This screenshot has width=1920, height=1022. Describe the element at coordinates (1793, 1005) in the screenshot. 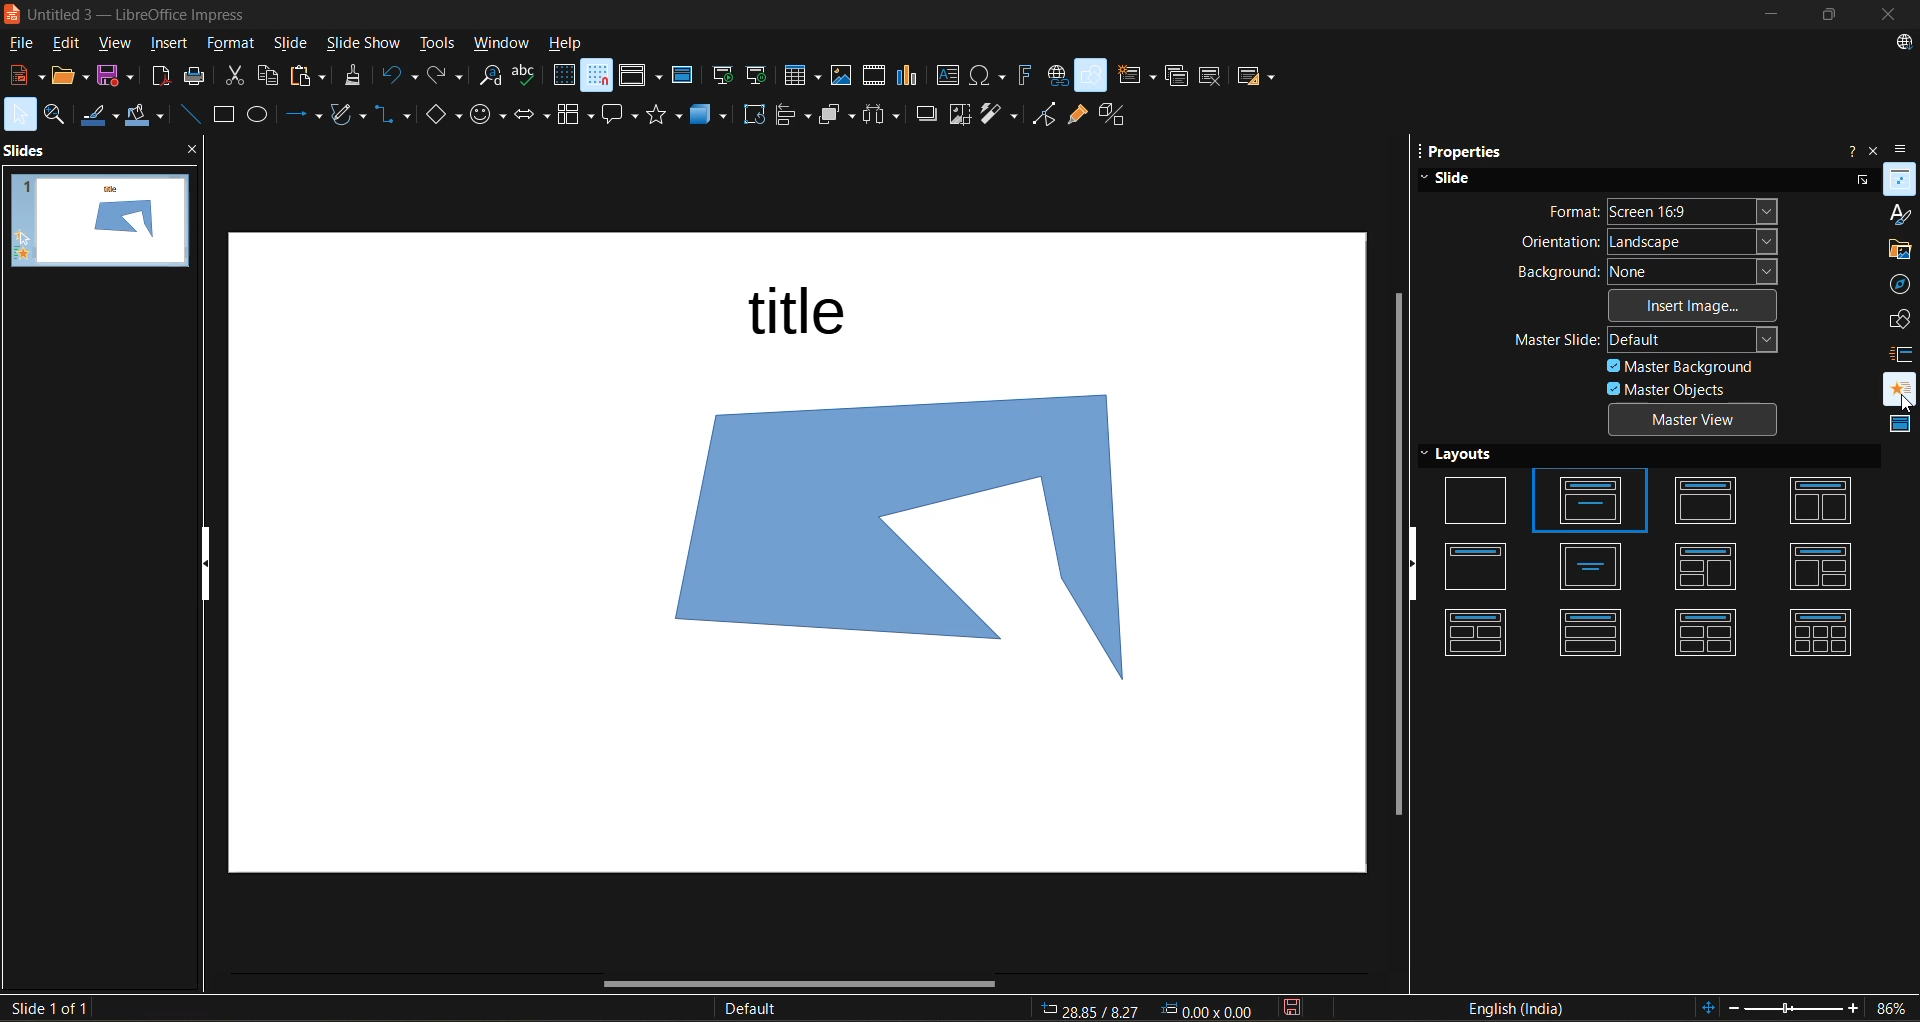

I see `zoom slider` at that location.